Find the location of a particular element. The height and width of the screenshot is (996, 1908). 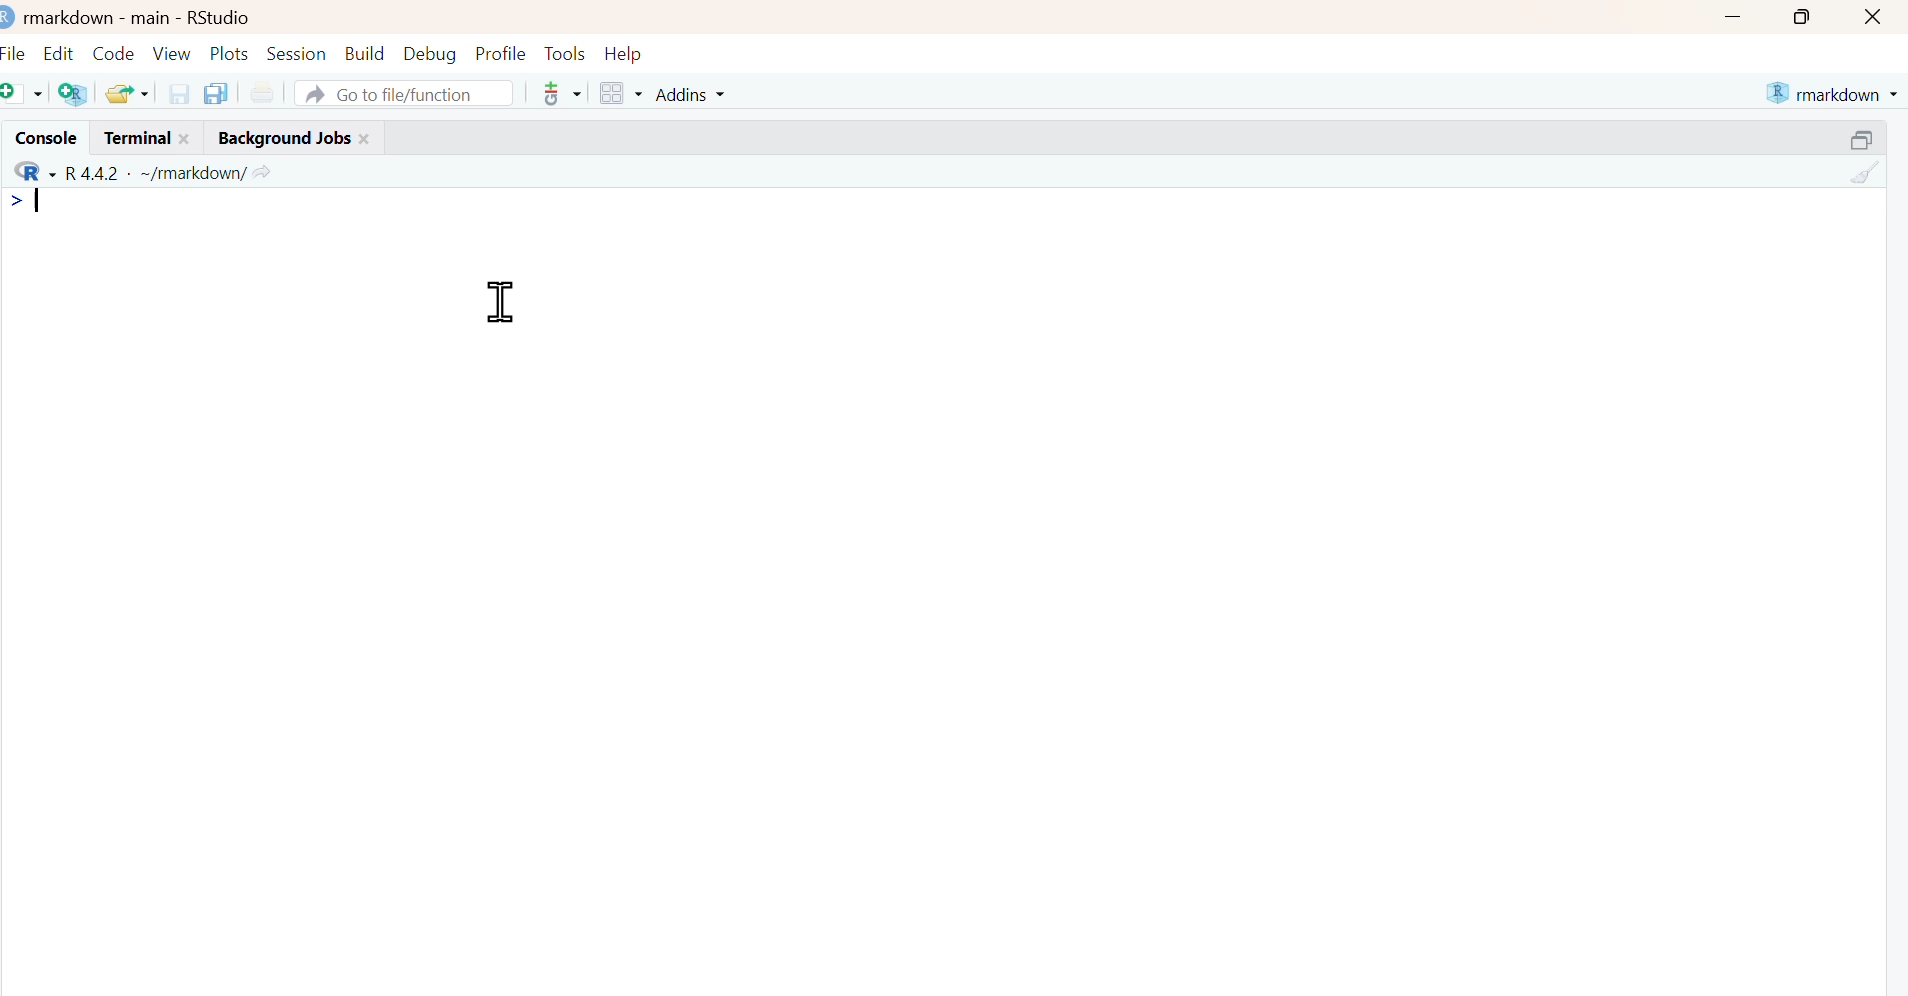

markdown is located at coordinates (1835, 91).